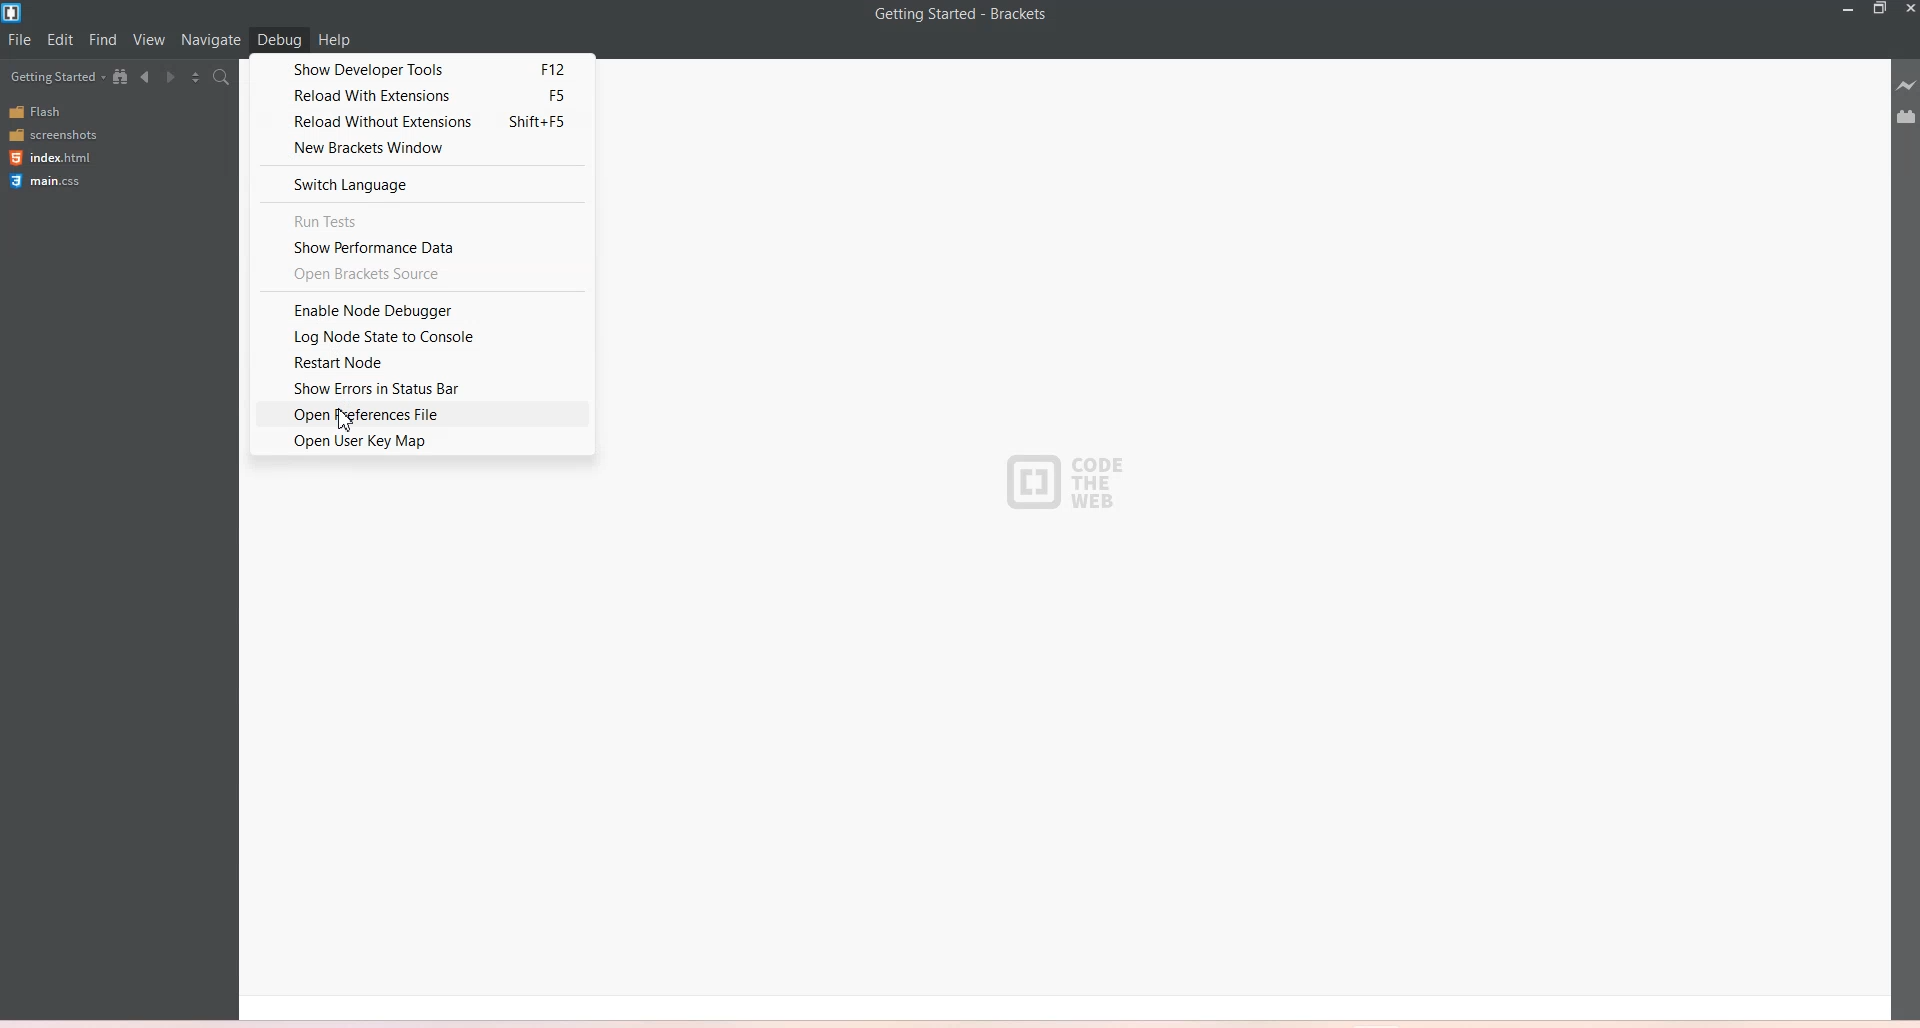  I want to click on Edit, so click(62, 40).